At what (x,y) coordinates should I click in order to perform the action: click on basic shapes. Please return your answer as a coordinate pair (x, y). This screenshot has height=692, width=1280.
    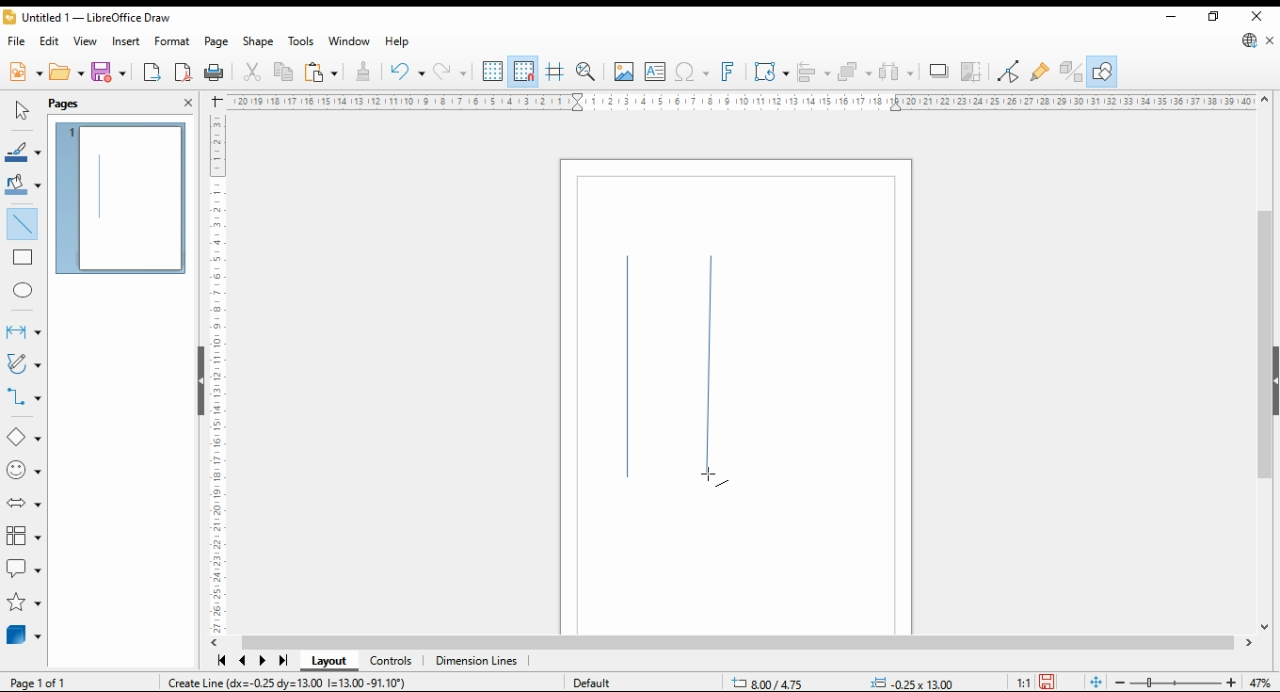
    Looking at the image, I should click on (20, 438).